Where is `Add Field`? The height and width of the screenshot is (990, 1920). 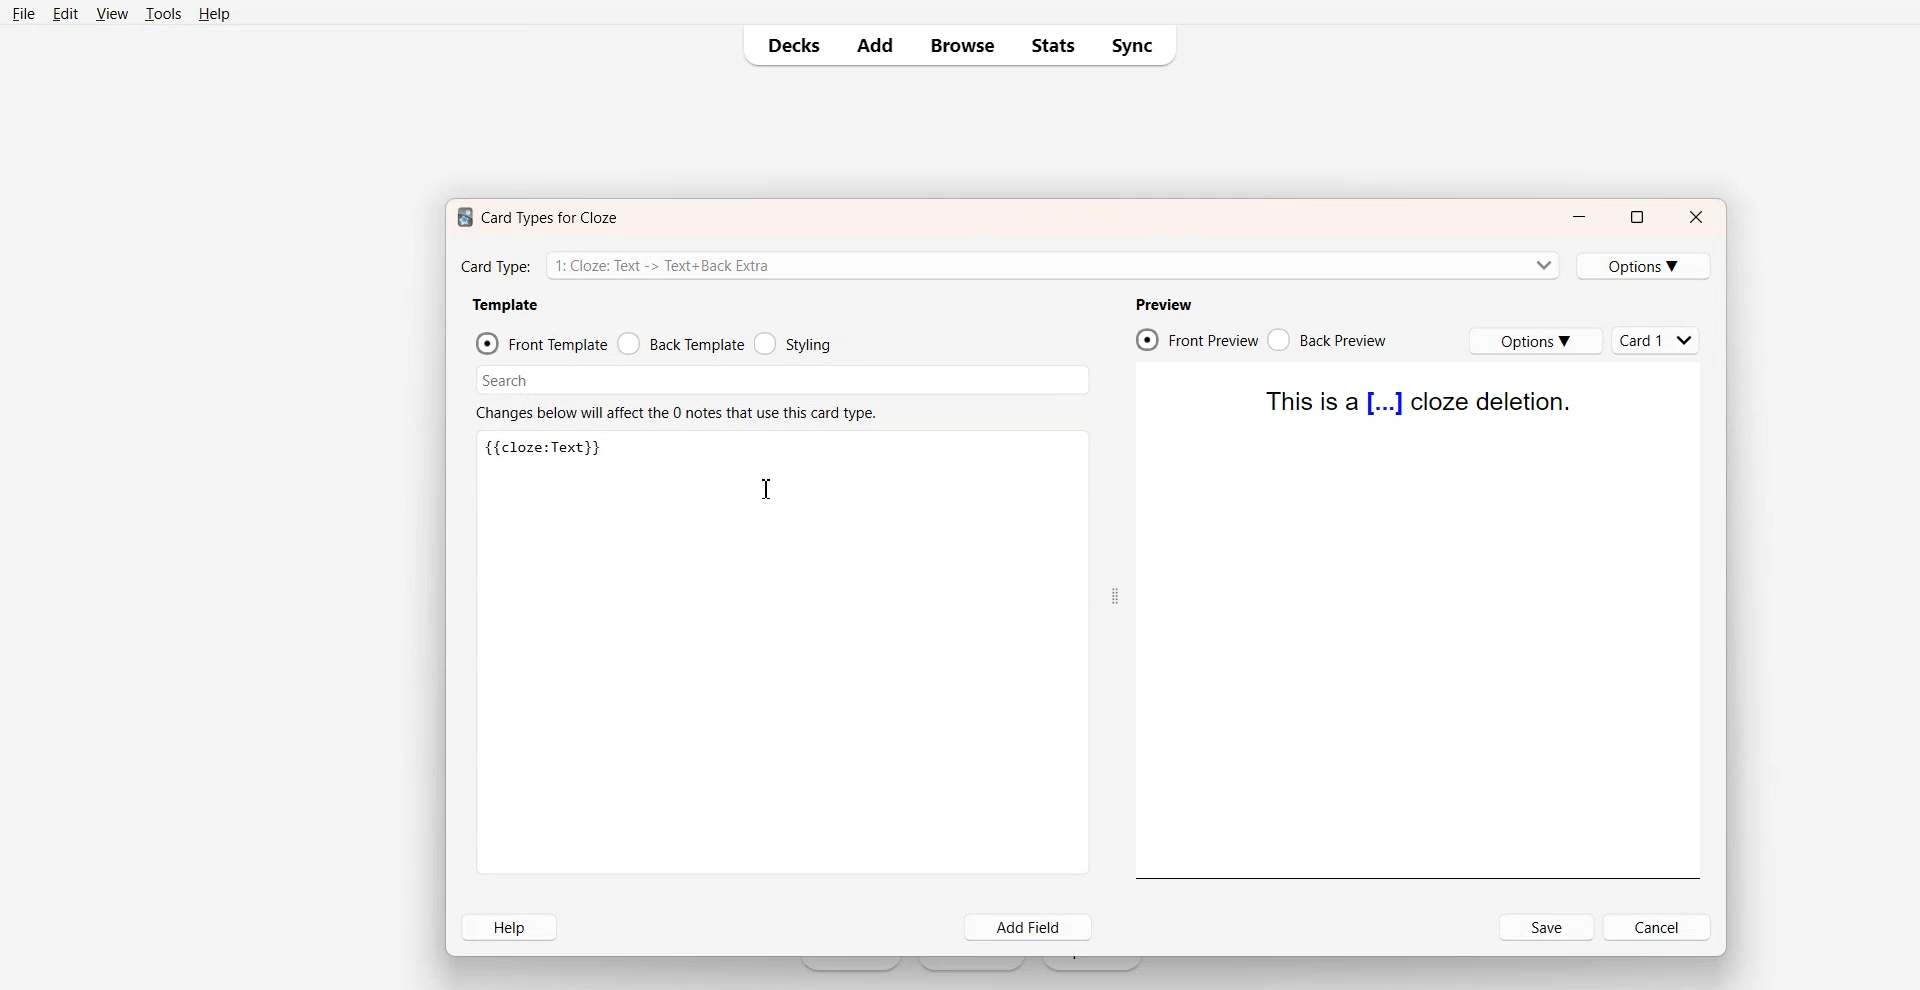
Add Field is located at coordinates (1030, 928).